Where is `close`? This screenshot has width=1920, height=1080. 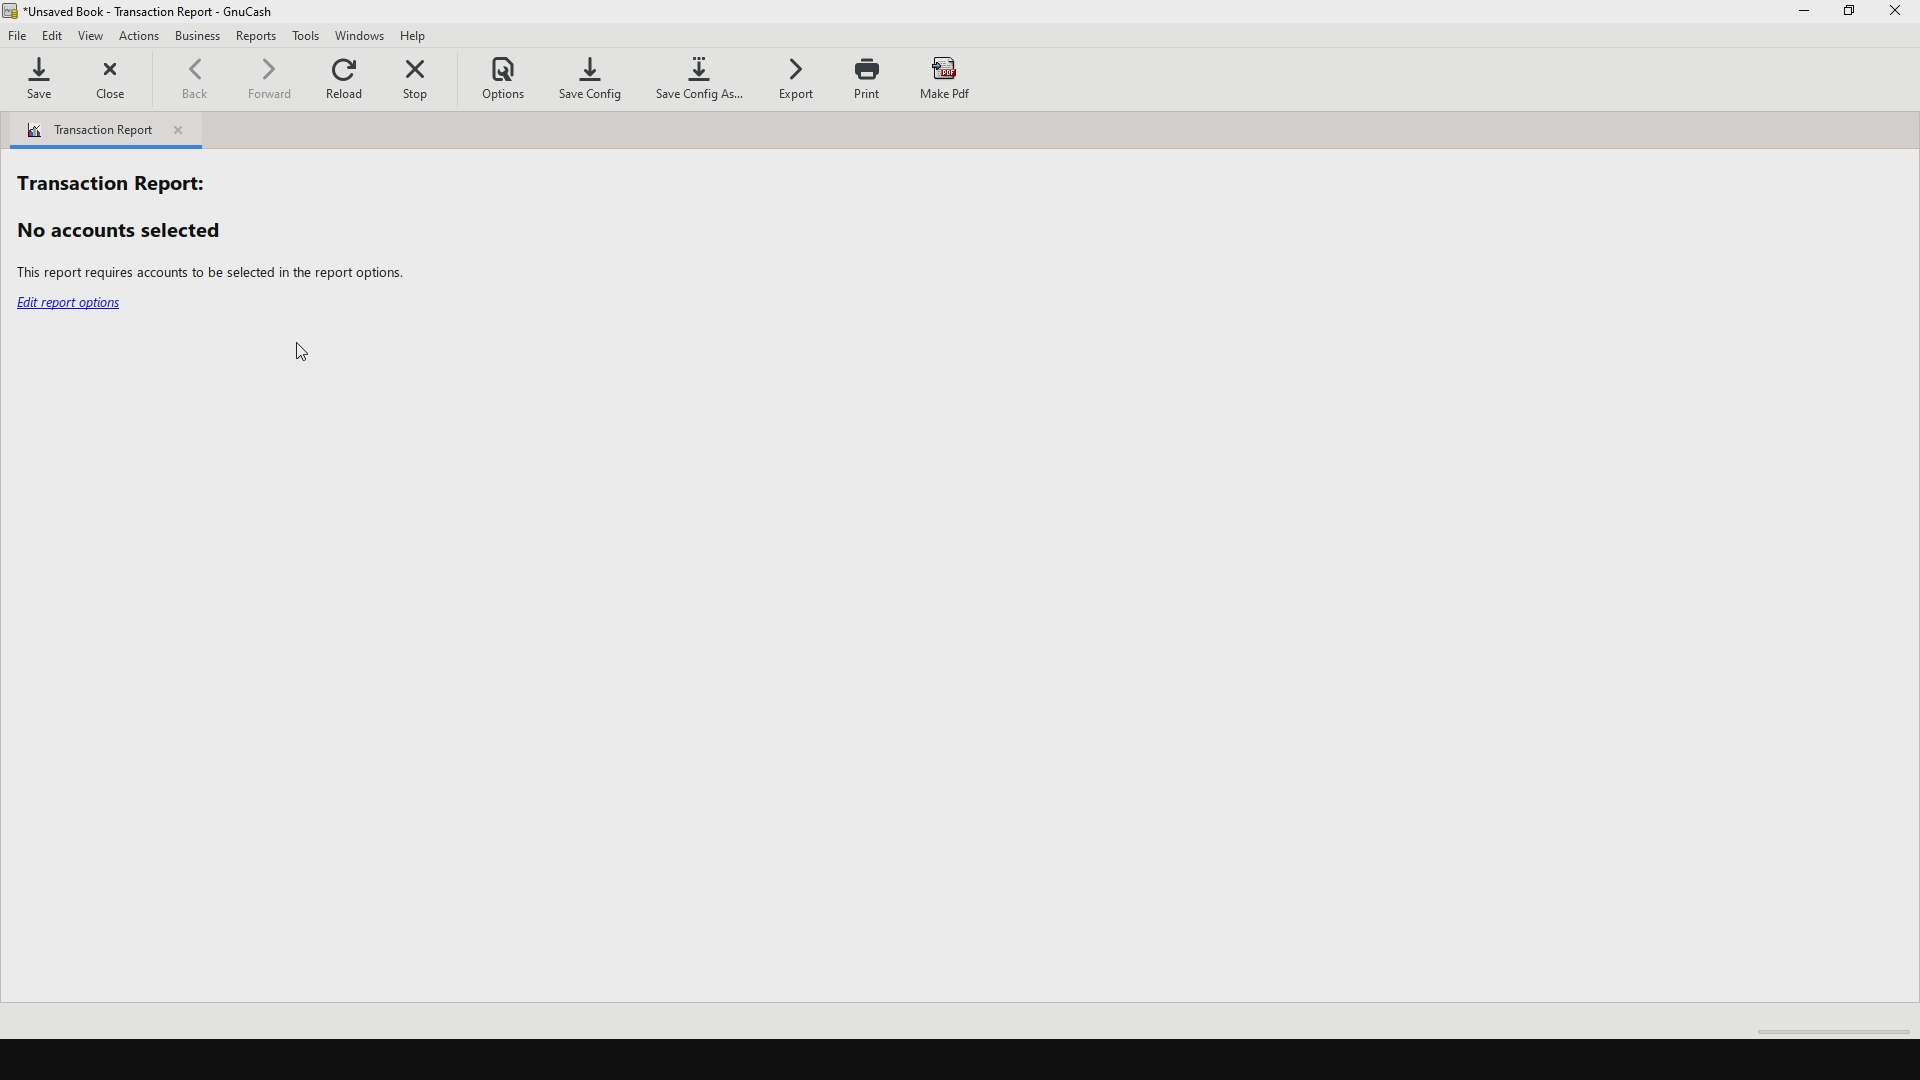
close is located at coordinates (1898, 16).